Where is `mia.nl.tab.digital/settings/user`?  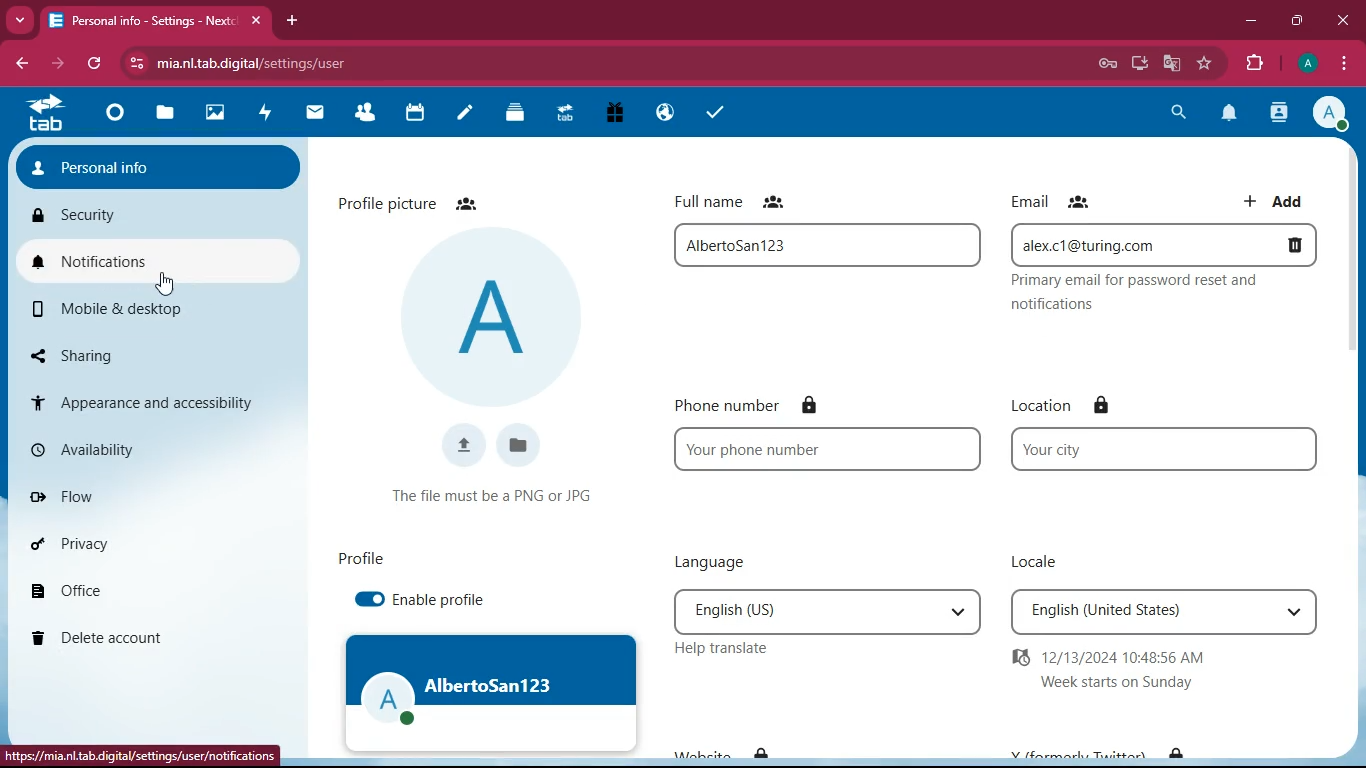
mia.nl.tab.digital/settings/user is located at coordinates (271, 65).